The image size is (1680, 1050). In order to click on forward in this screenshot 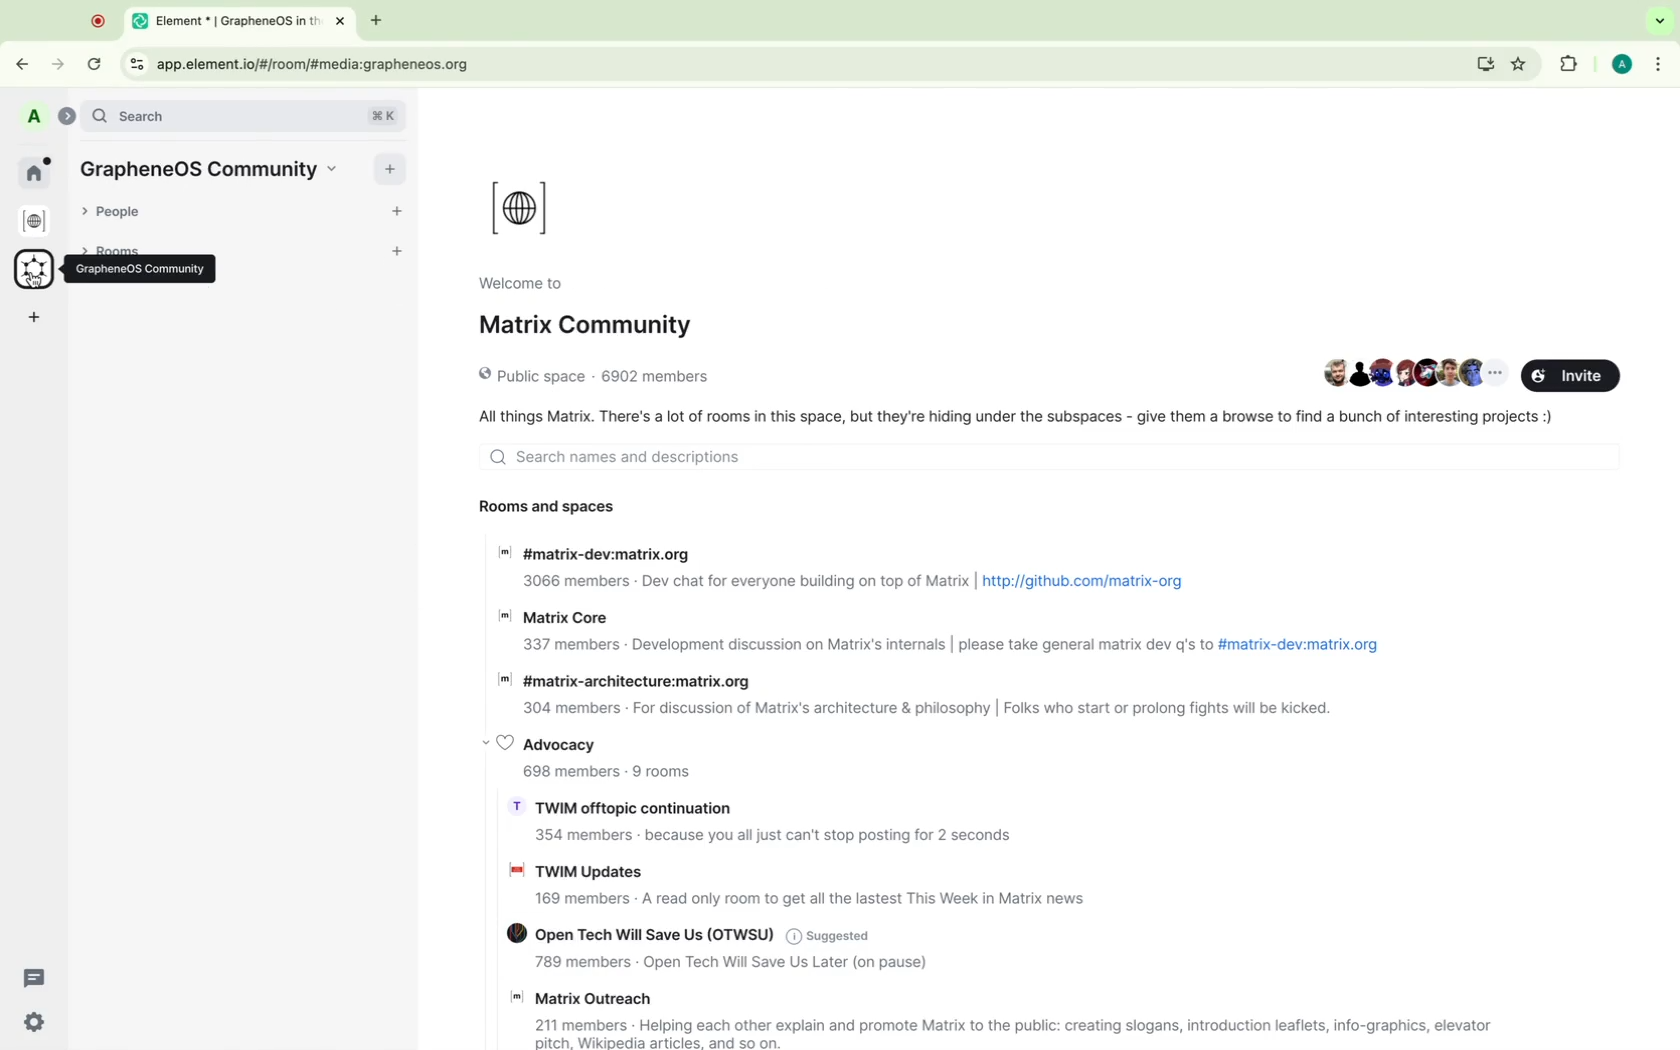, I will do `click(60, 64)`.